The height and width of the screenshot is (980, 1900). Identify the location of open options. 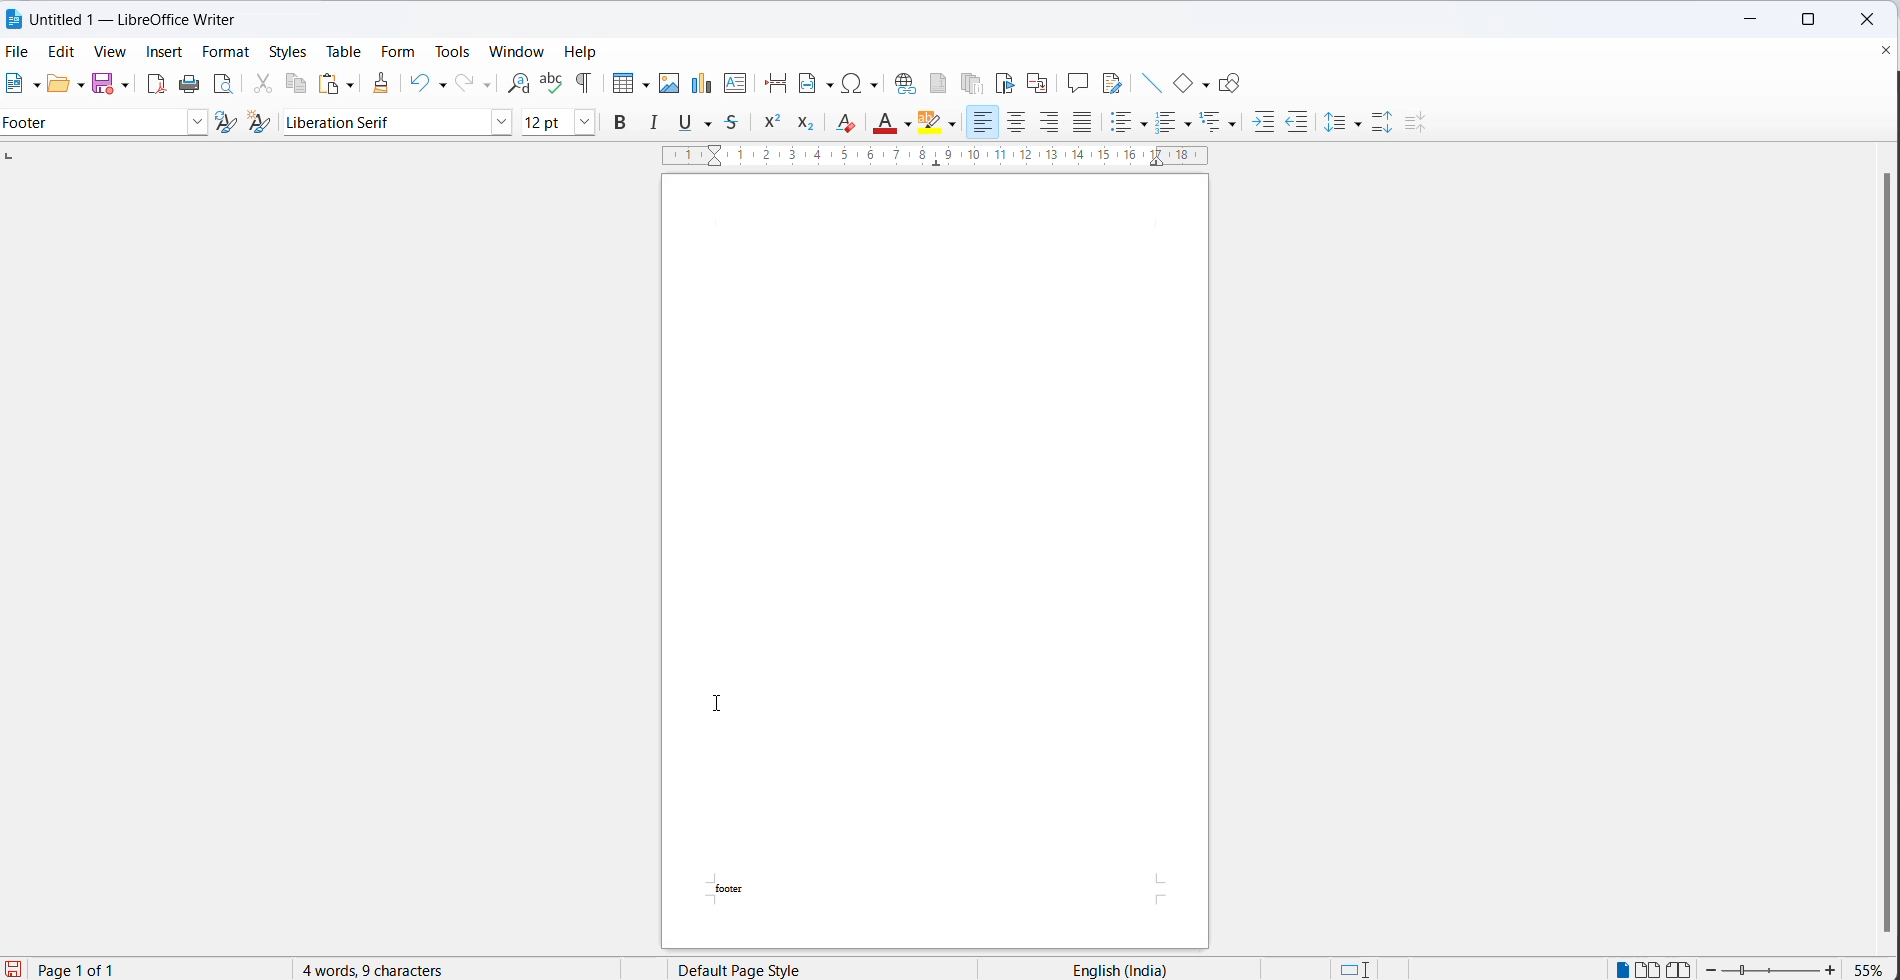
(74, 86).